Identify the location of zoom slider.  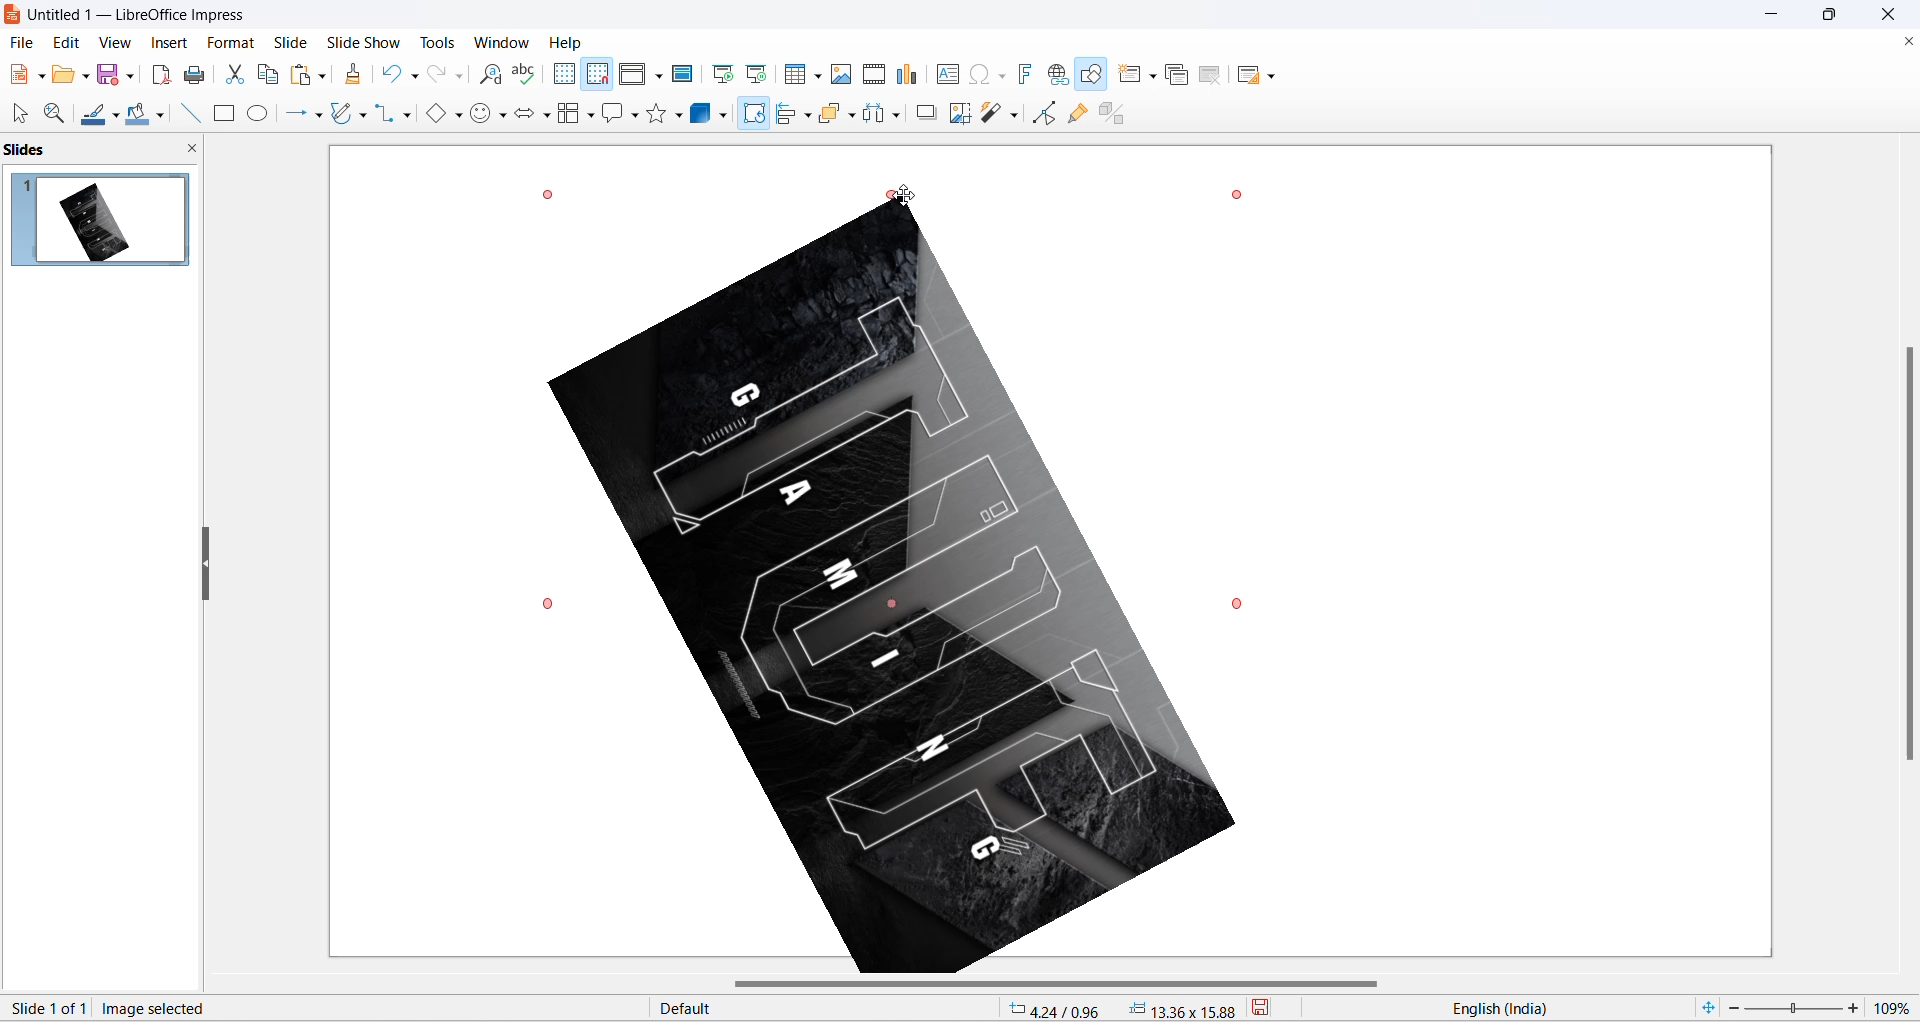
(1792, 1009).